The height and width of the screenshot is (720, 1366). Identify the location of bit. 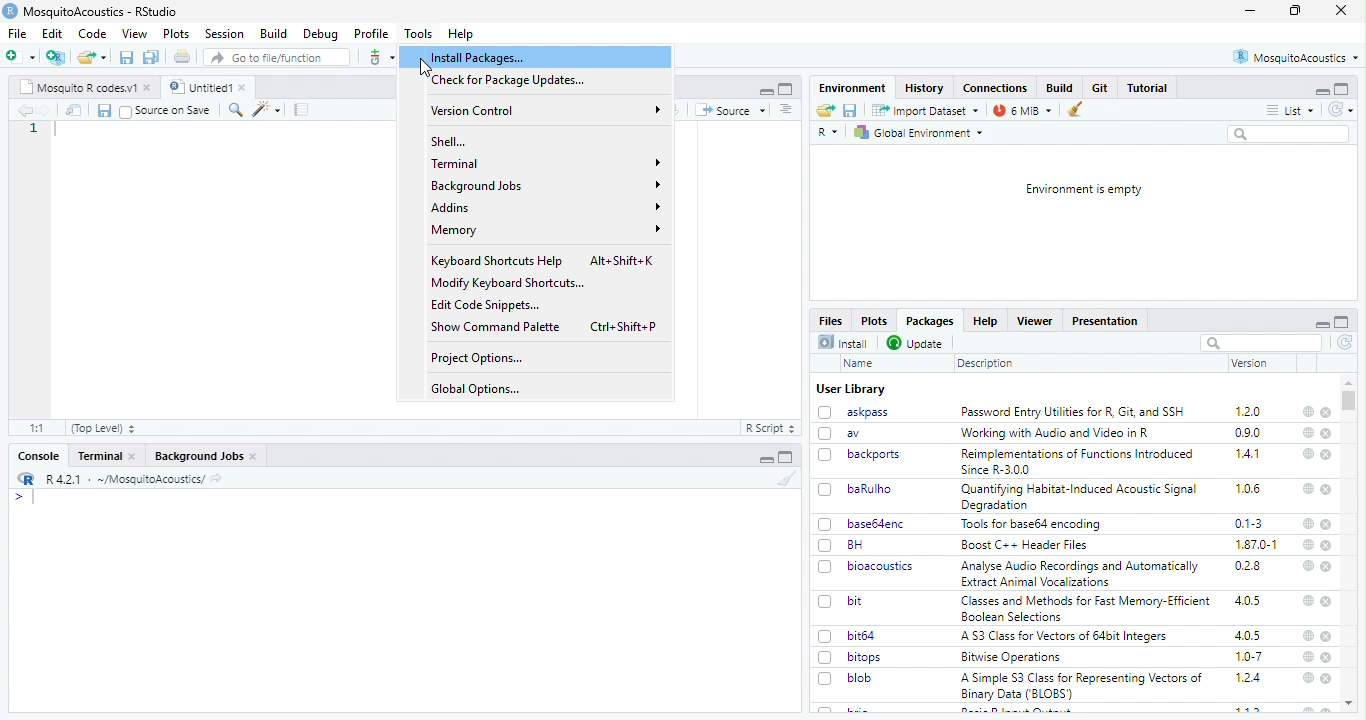
(856, 601).